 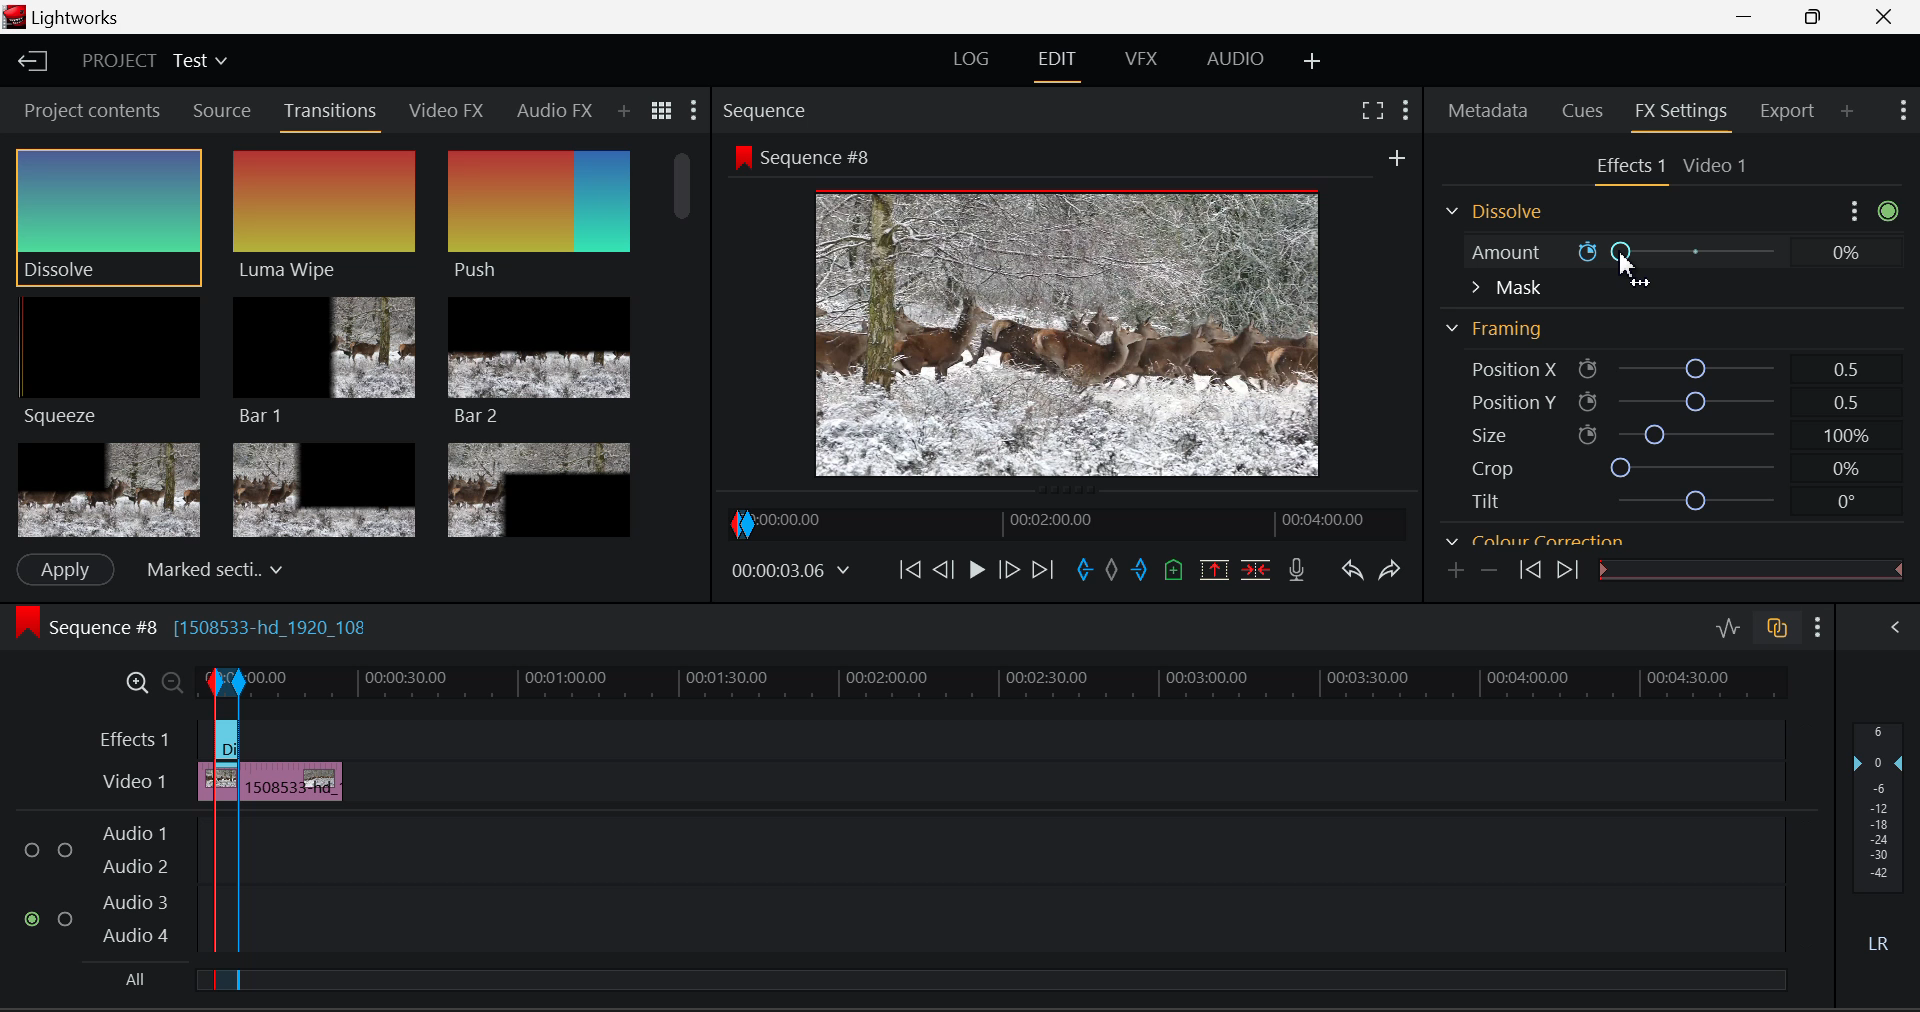 I want to click on Previous keyframe, so click(x=1529, y=570).